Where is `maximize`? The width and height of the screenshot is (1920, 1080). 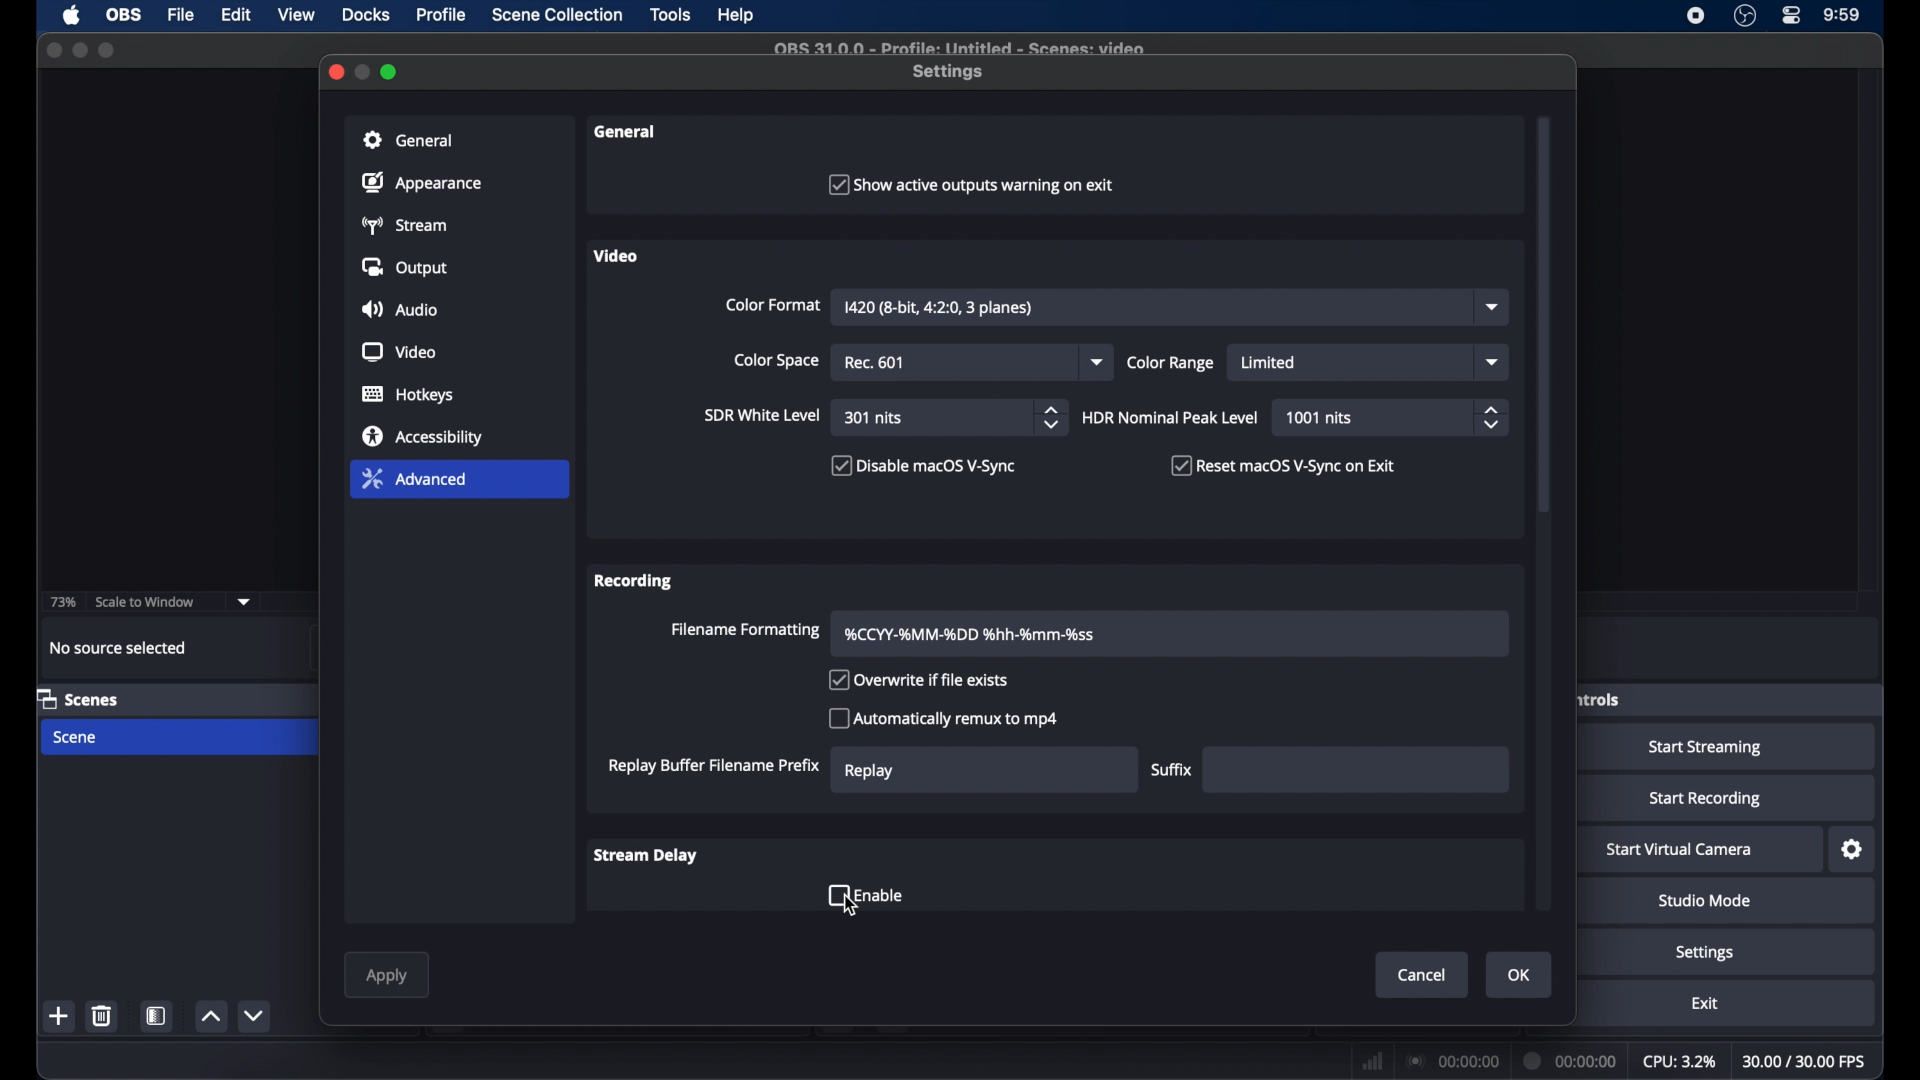
maximize is located at coordinates (391, 73).